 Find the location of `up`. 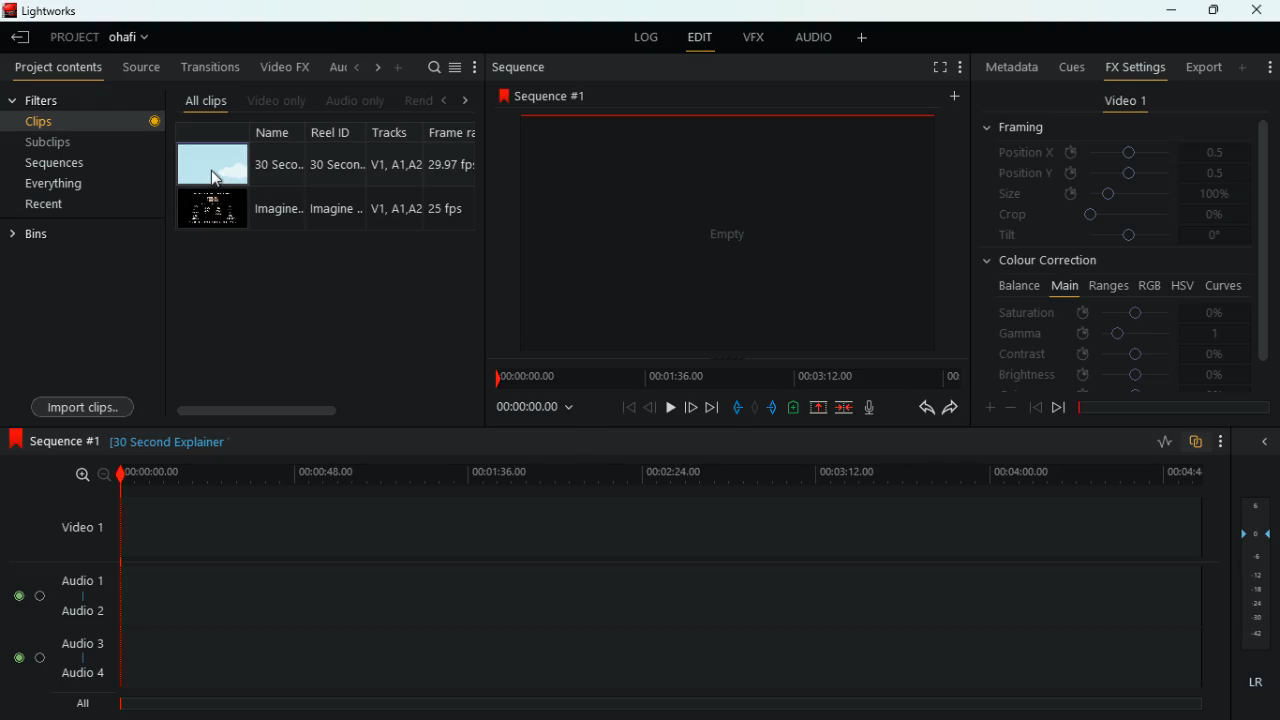

up is located at coordinates (820, 407).